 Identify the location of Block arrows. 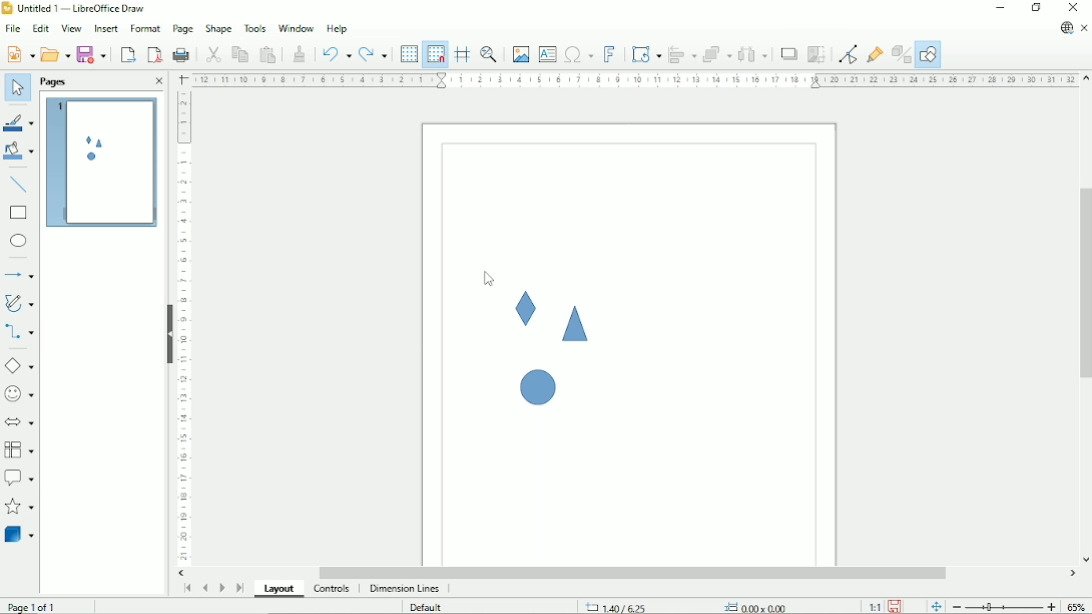
(20, 421).